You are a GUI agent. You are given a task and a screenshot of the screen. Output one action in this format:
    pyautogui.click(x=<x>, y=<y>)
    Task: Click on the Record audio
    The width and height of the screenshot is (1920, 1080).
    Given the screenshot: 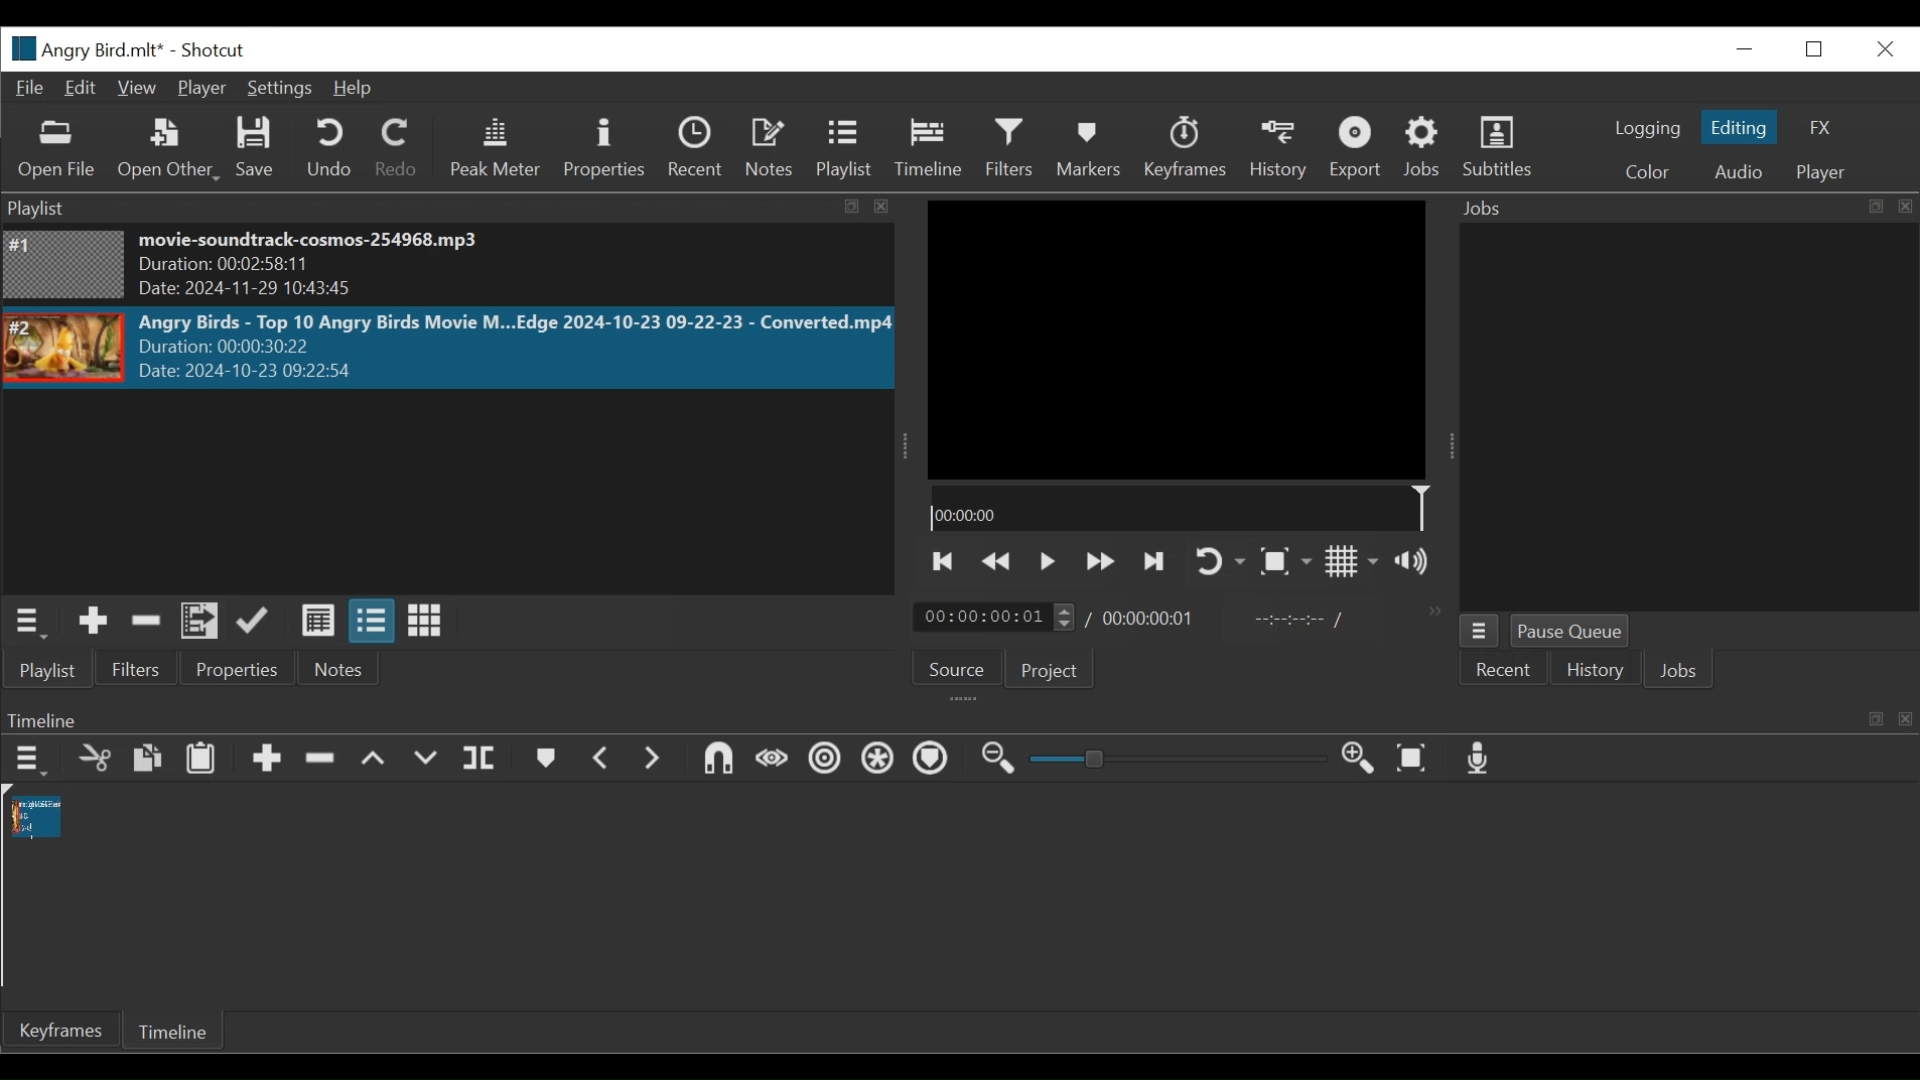 What is the action you would take?
    pyautogui.click(x=1480, y=759)
    